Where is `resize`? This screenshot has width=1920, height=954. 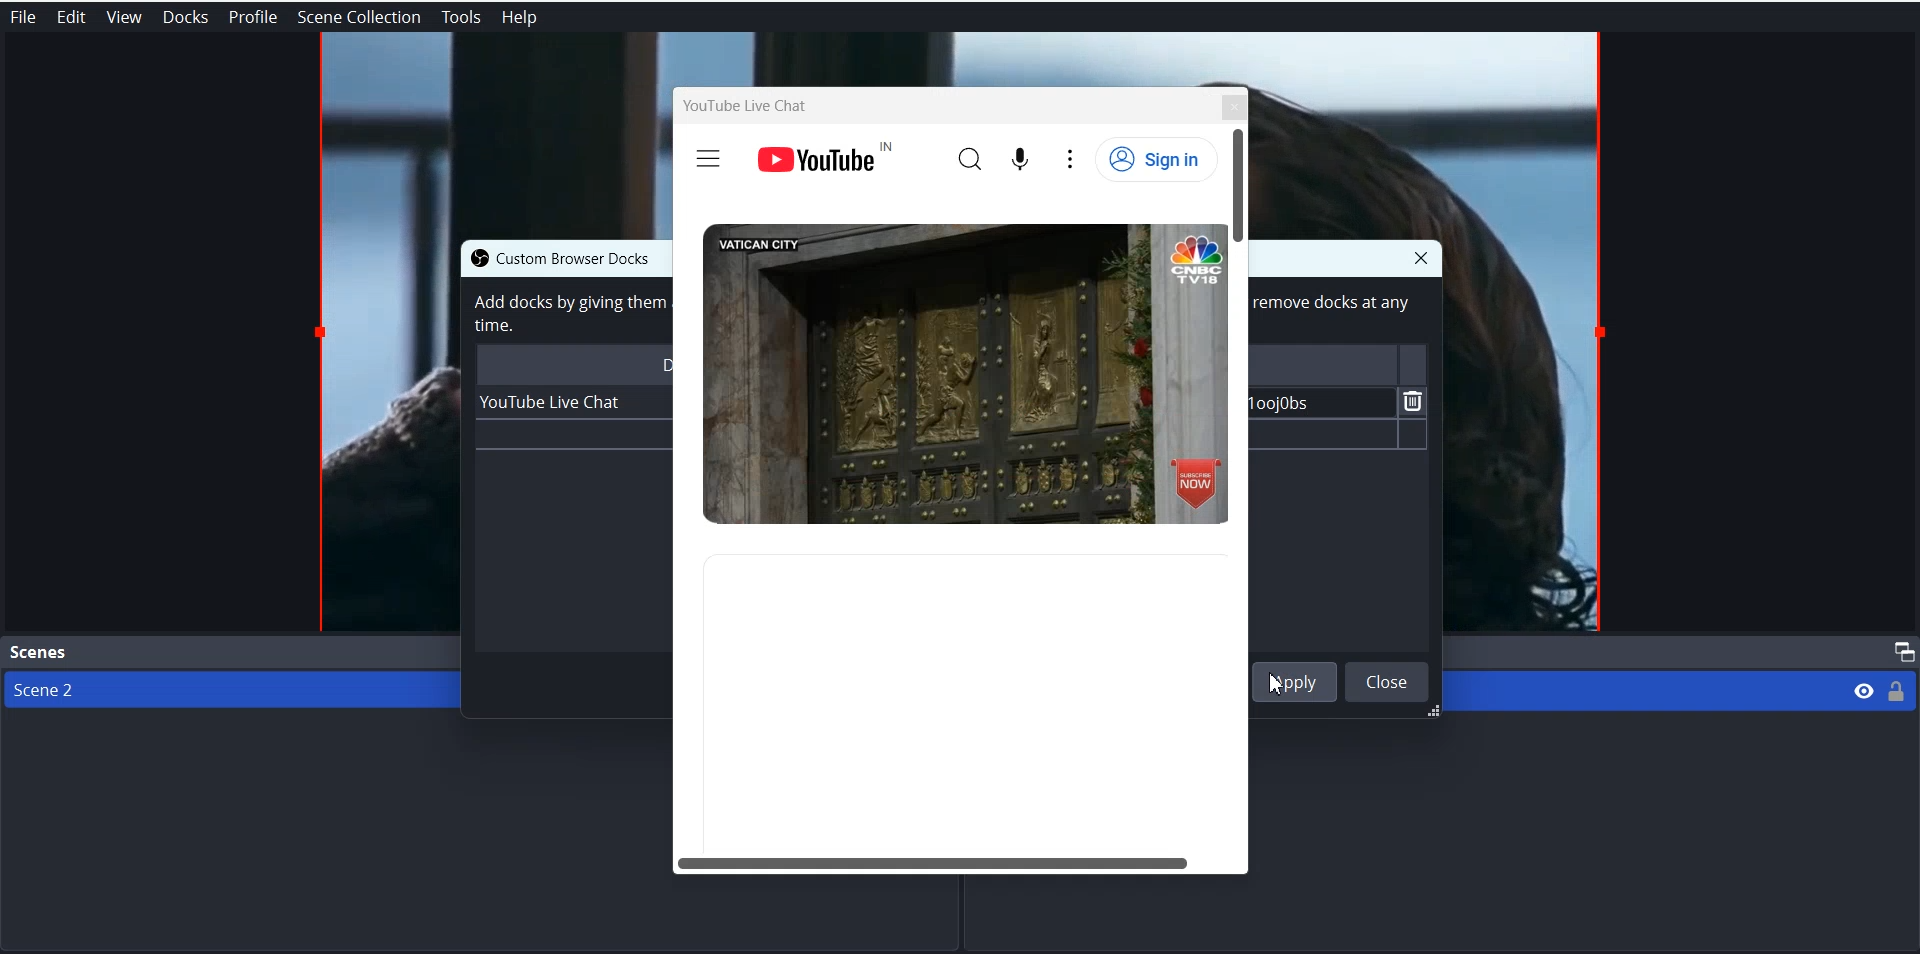 resize is located at coordinates (1429, 713).